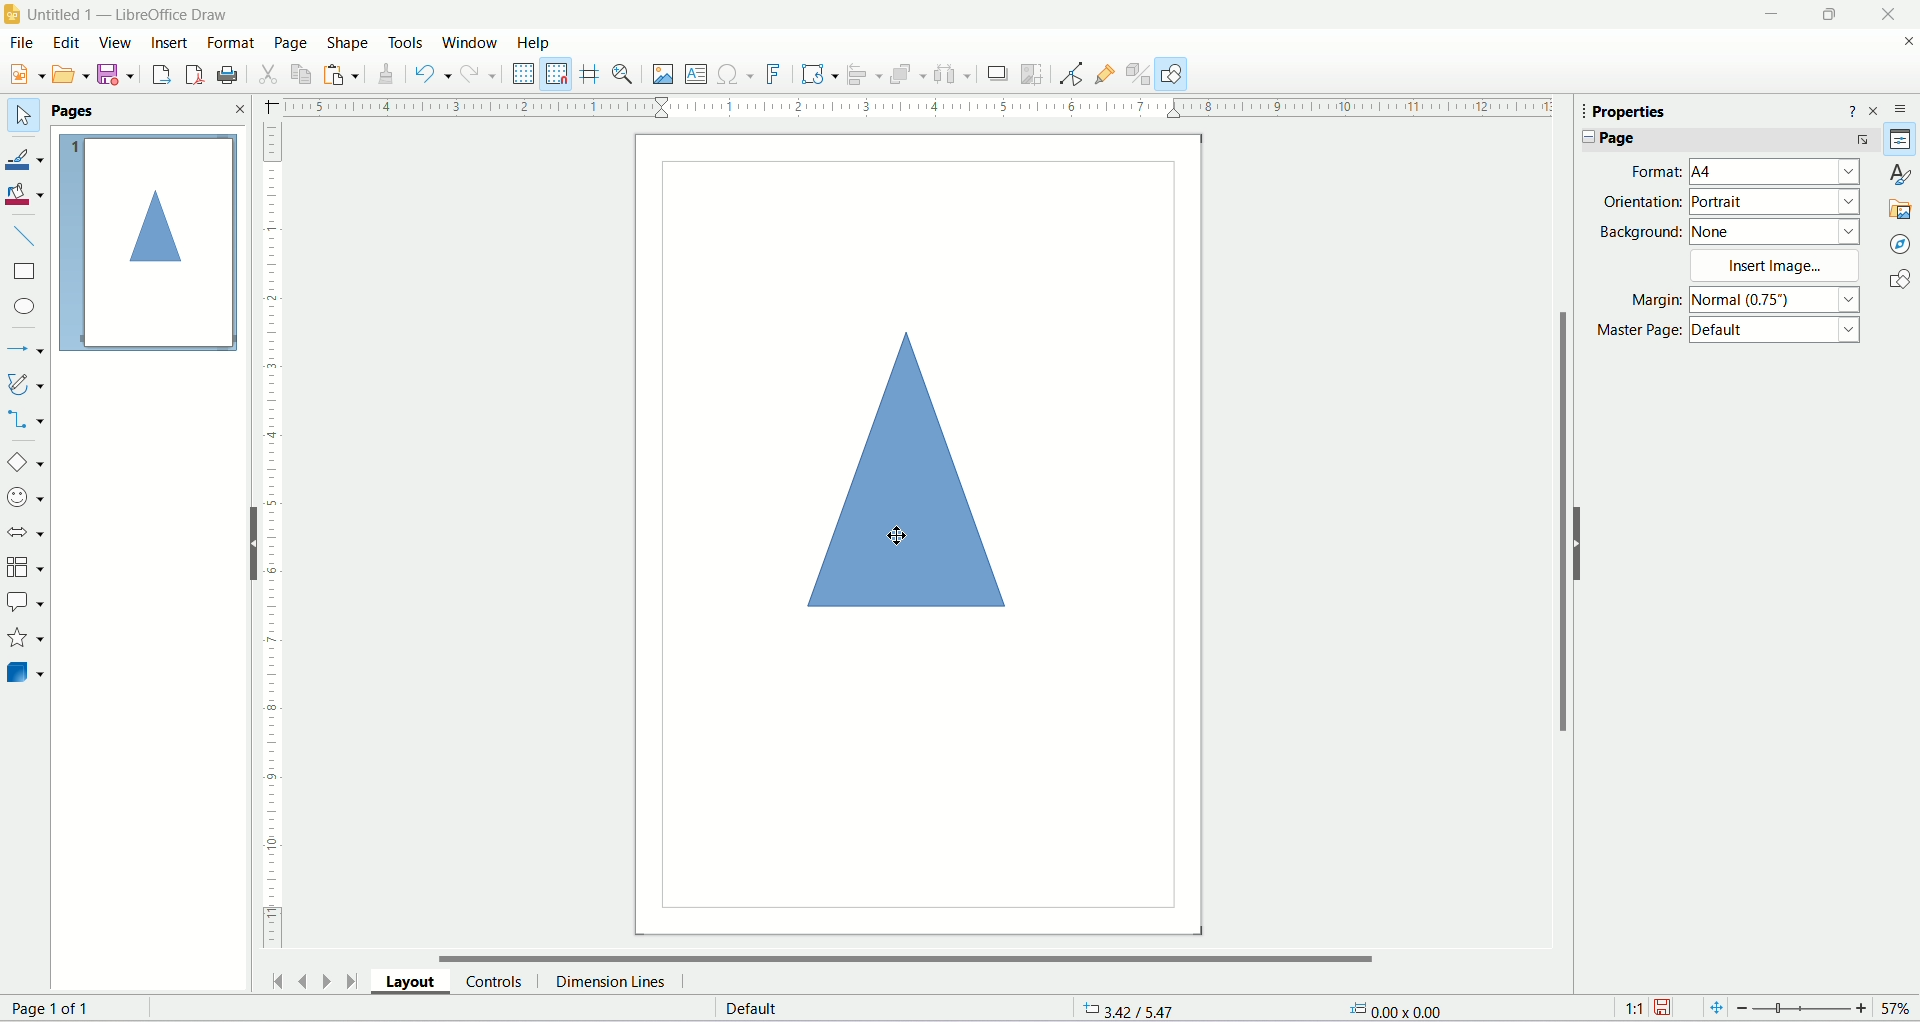  I want to click on Show draw functions, so click(1173, 73).